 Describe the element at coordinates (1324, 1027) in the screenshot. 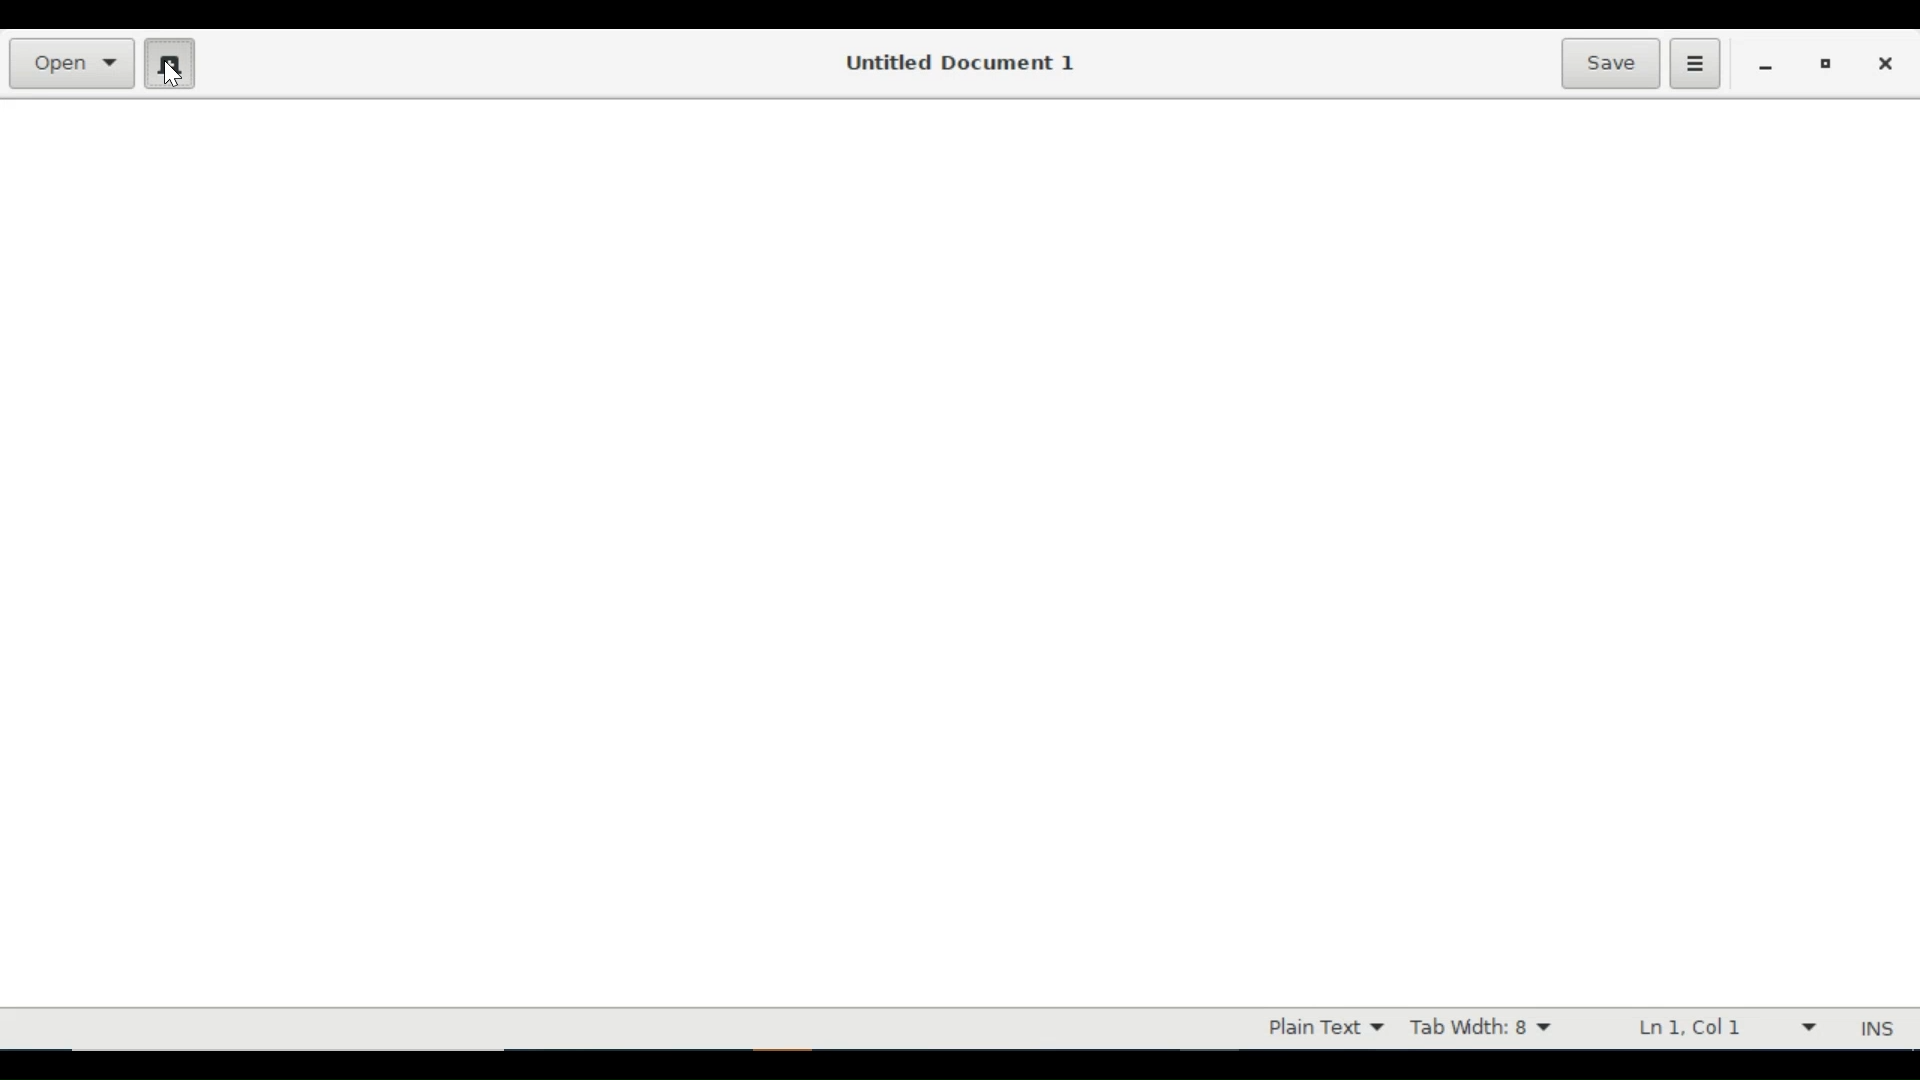

I see `Plain Text` at that location.